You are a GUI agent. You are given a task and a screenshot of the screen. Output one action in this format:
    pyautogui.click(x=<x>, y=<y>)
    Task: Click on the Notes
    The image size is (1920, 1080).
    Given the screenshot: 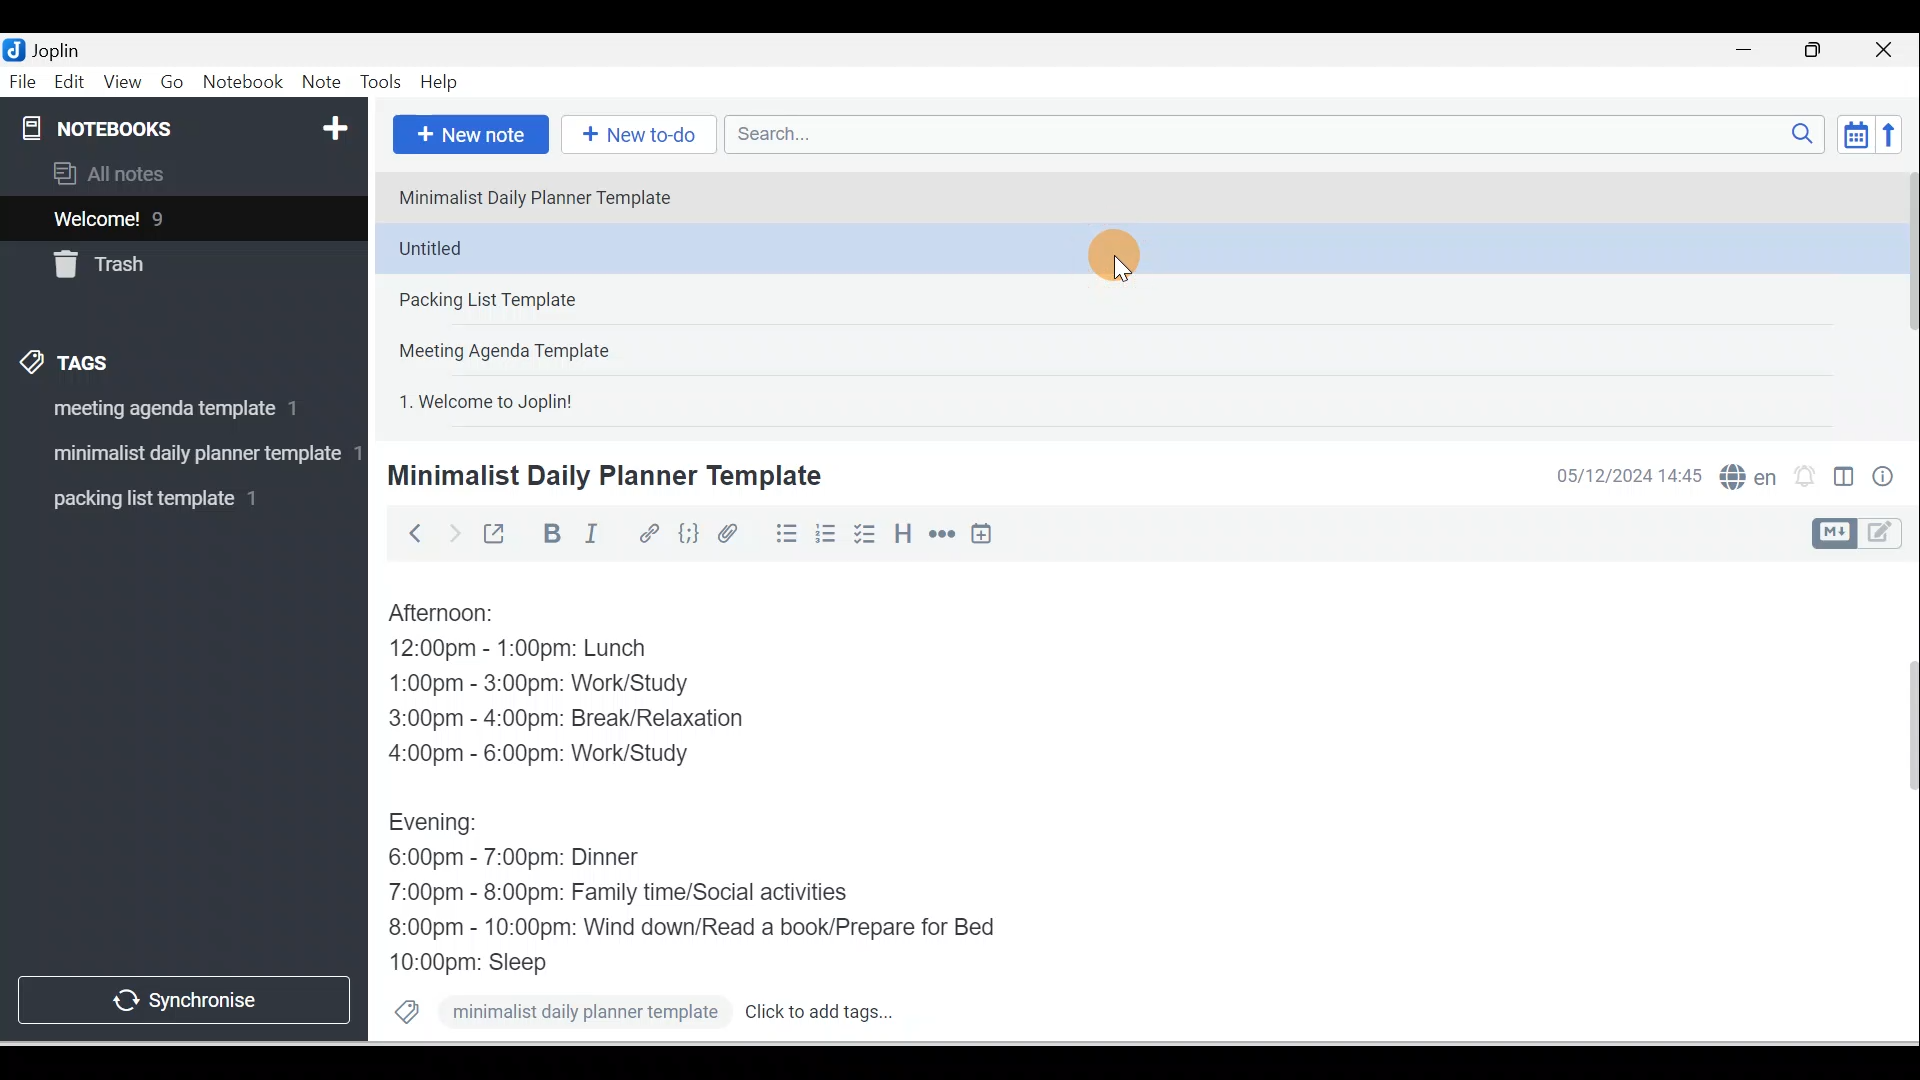 What is the action you would take?
    pyautogui.click(x=169, y=214)
    